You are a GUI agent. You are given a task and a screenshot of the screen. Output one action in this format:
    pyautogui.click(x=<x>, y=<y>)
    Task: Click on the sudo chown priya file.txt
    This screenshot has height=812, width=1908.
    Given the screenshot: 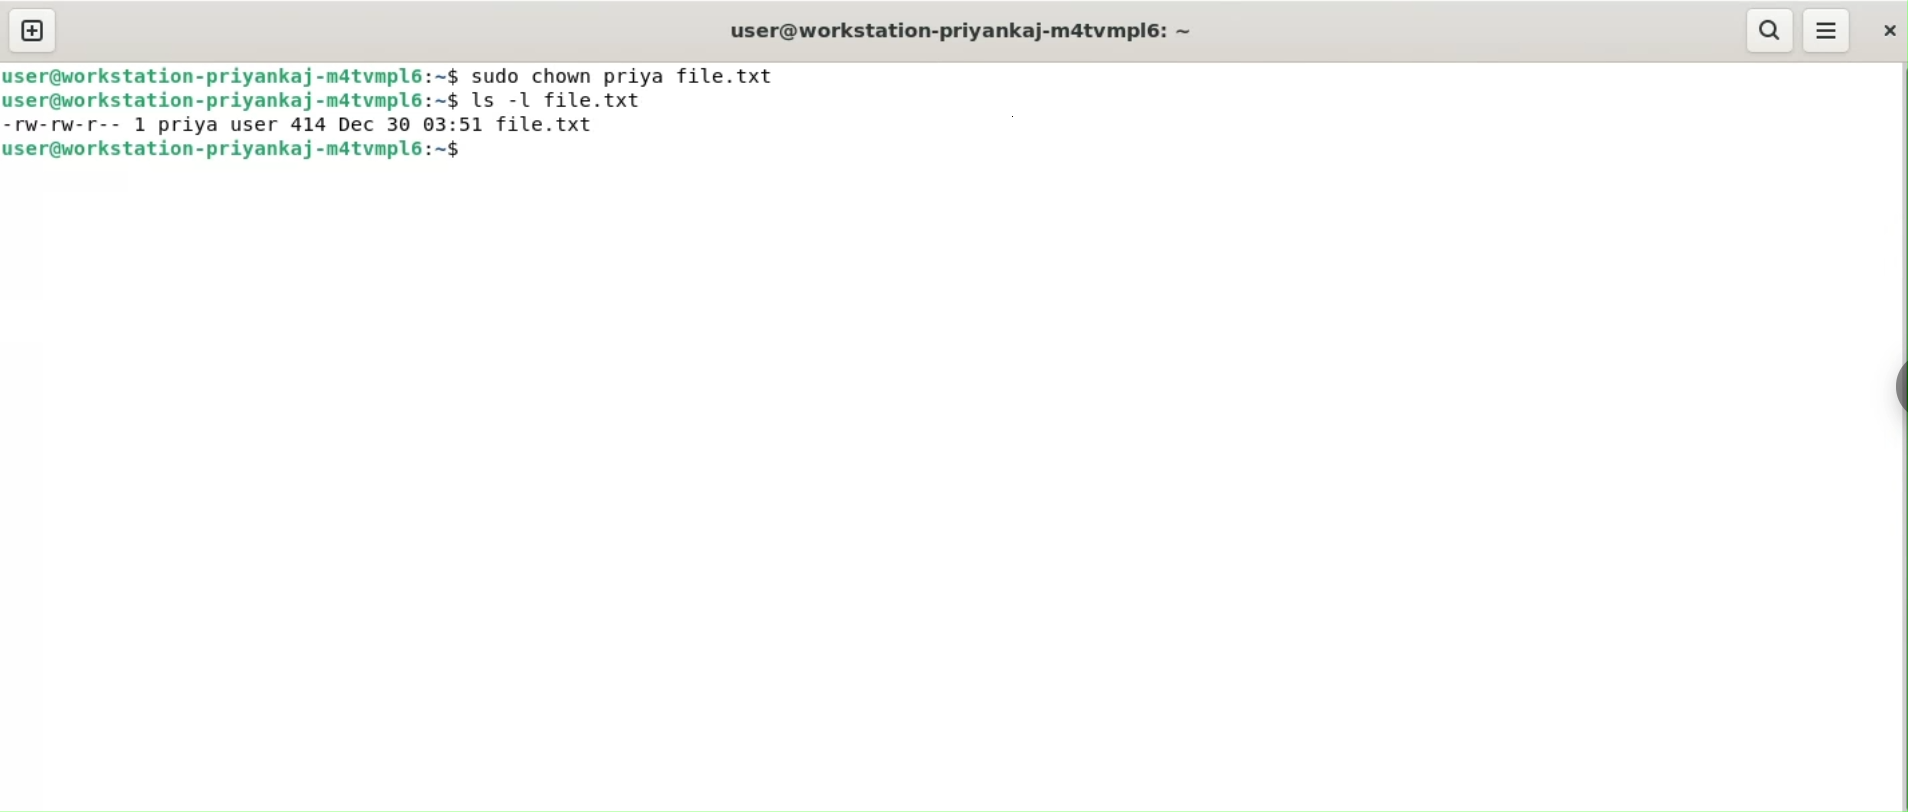 What is the action you would take?
    pyautogui.click(x=632, y=74)
    